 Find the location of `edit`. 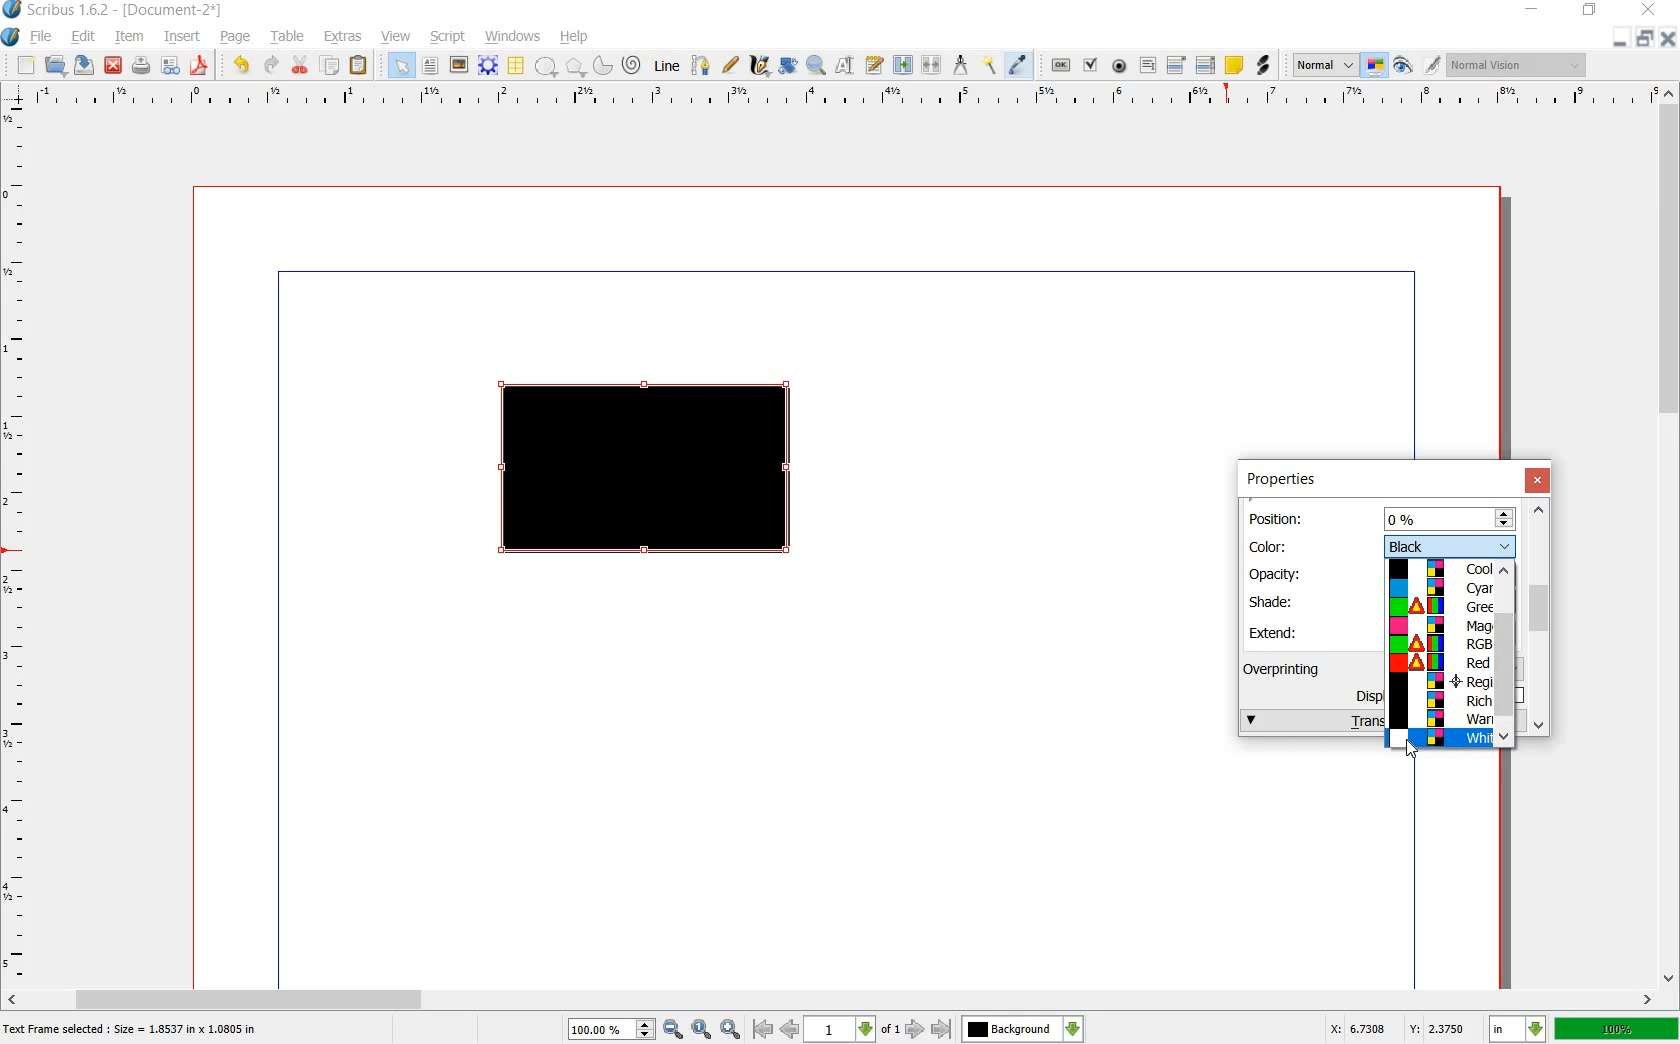

edit is located at coordinates (84, 37).